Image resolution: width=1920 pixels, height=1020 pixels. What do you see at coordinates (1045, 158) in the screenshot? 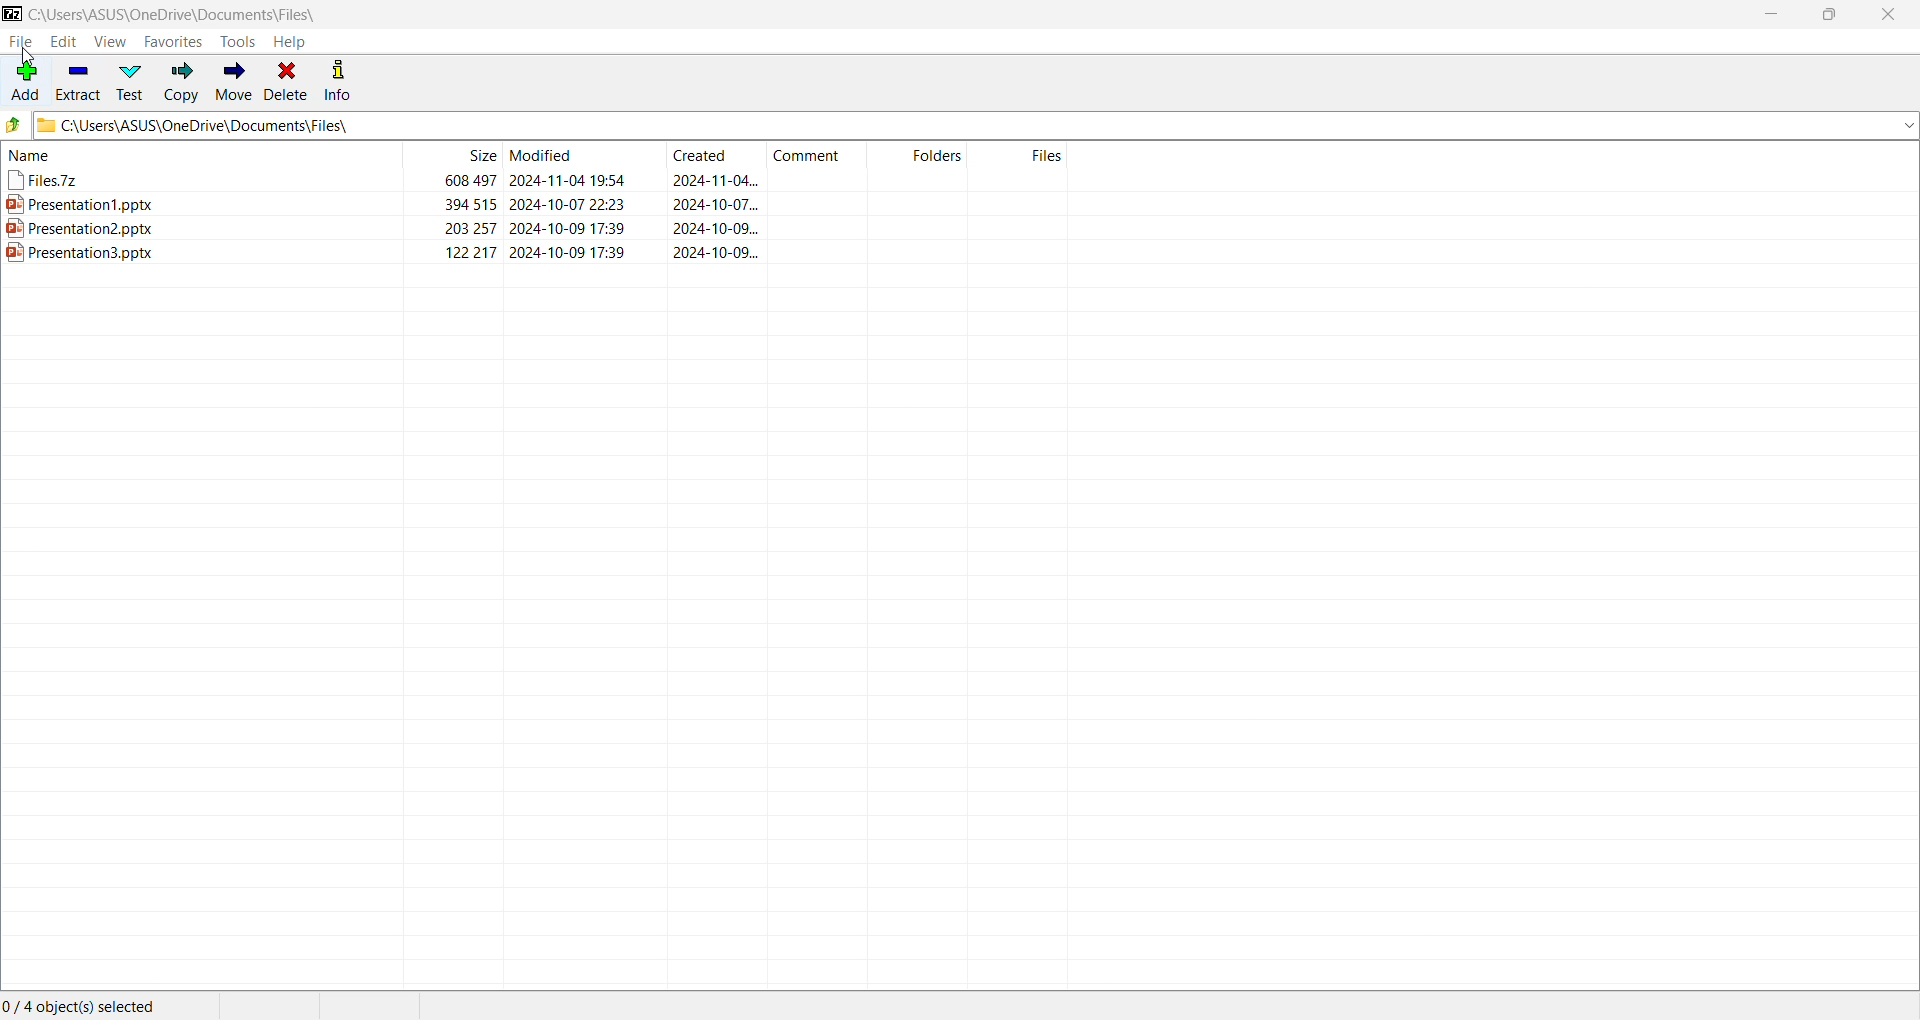
I see `Files` at bounding box center [1045, 158].